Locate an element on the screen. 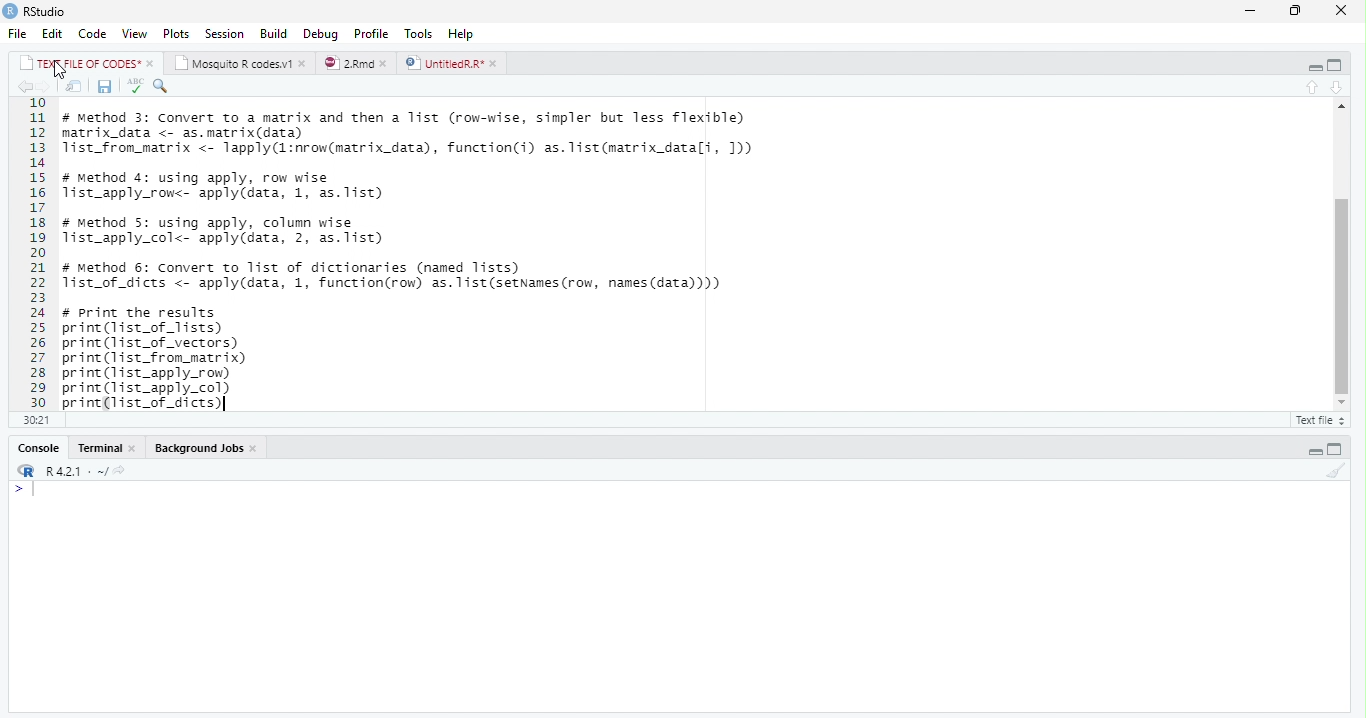 The image size is (1366, 718). Hide is located at coordinates (1313, 449).